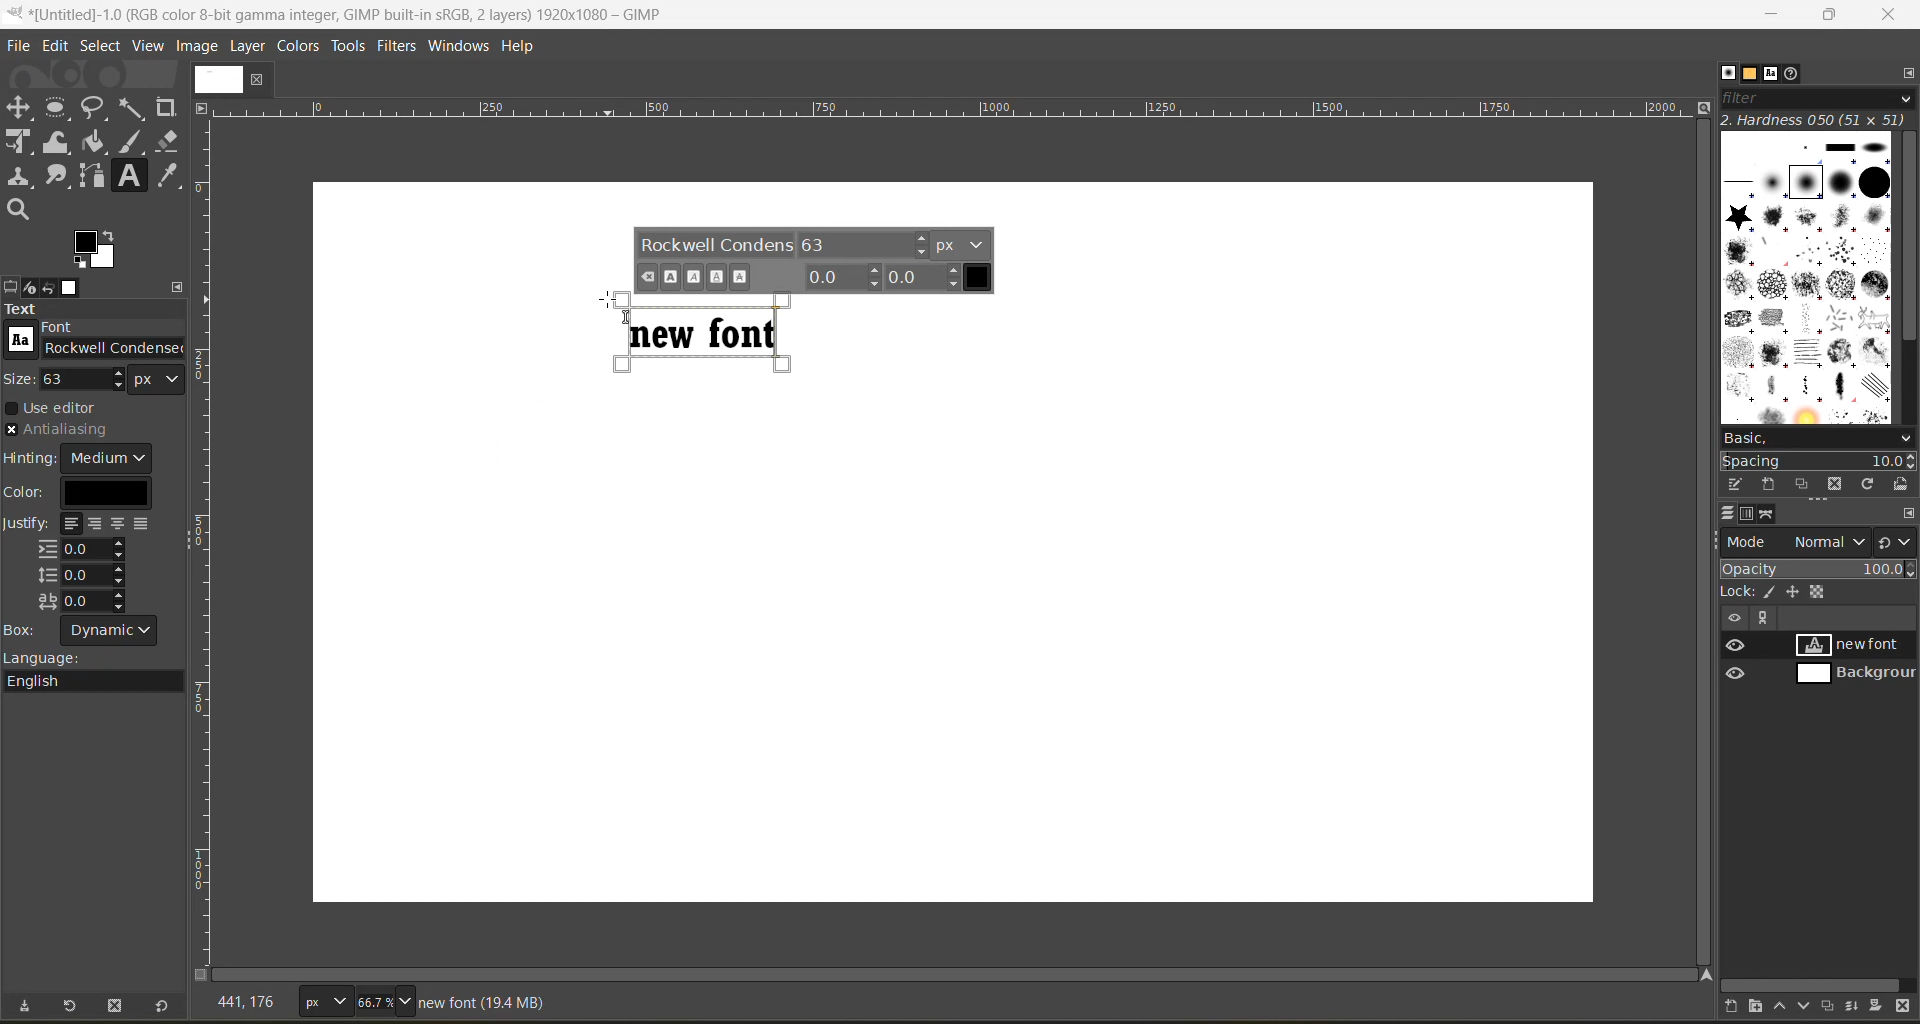 Image resolution: width=1920 pixels, height=1024 pixels. I want to click on language, so click(99, 672).